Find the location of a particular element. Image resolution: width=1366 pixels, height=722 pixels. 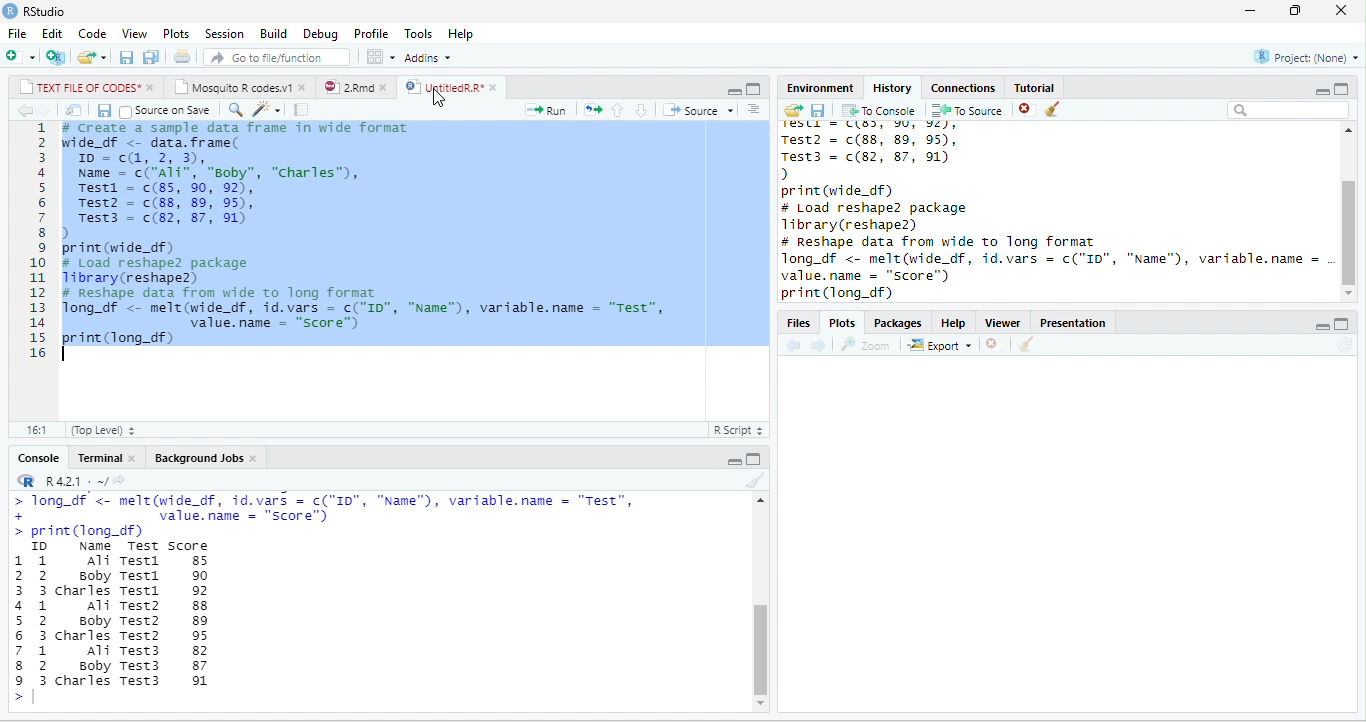

minimize is located at coordinates (734, 460).